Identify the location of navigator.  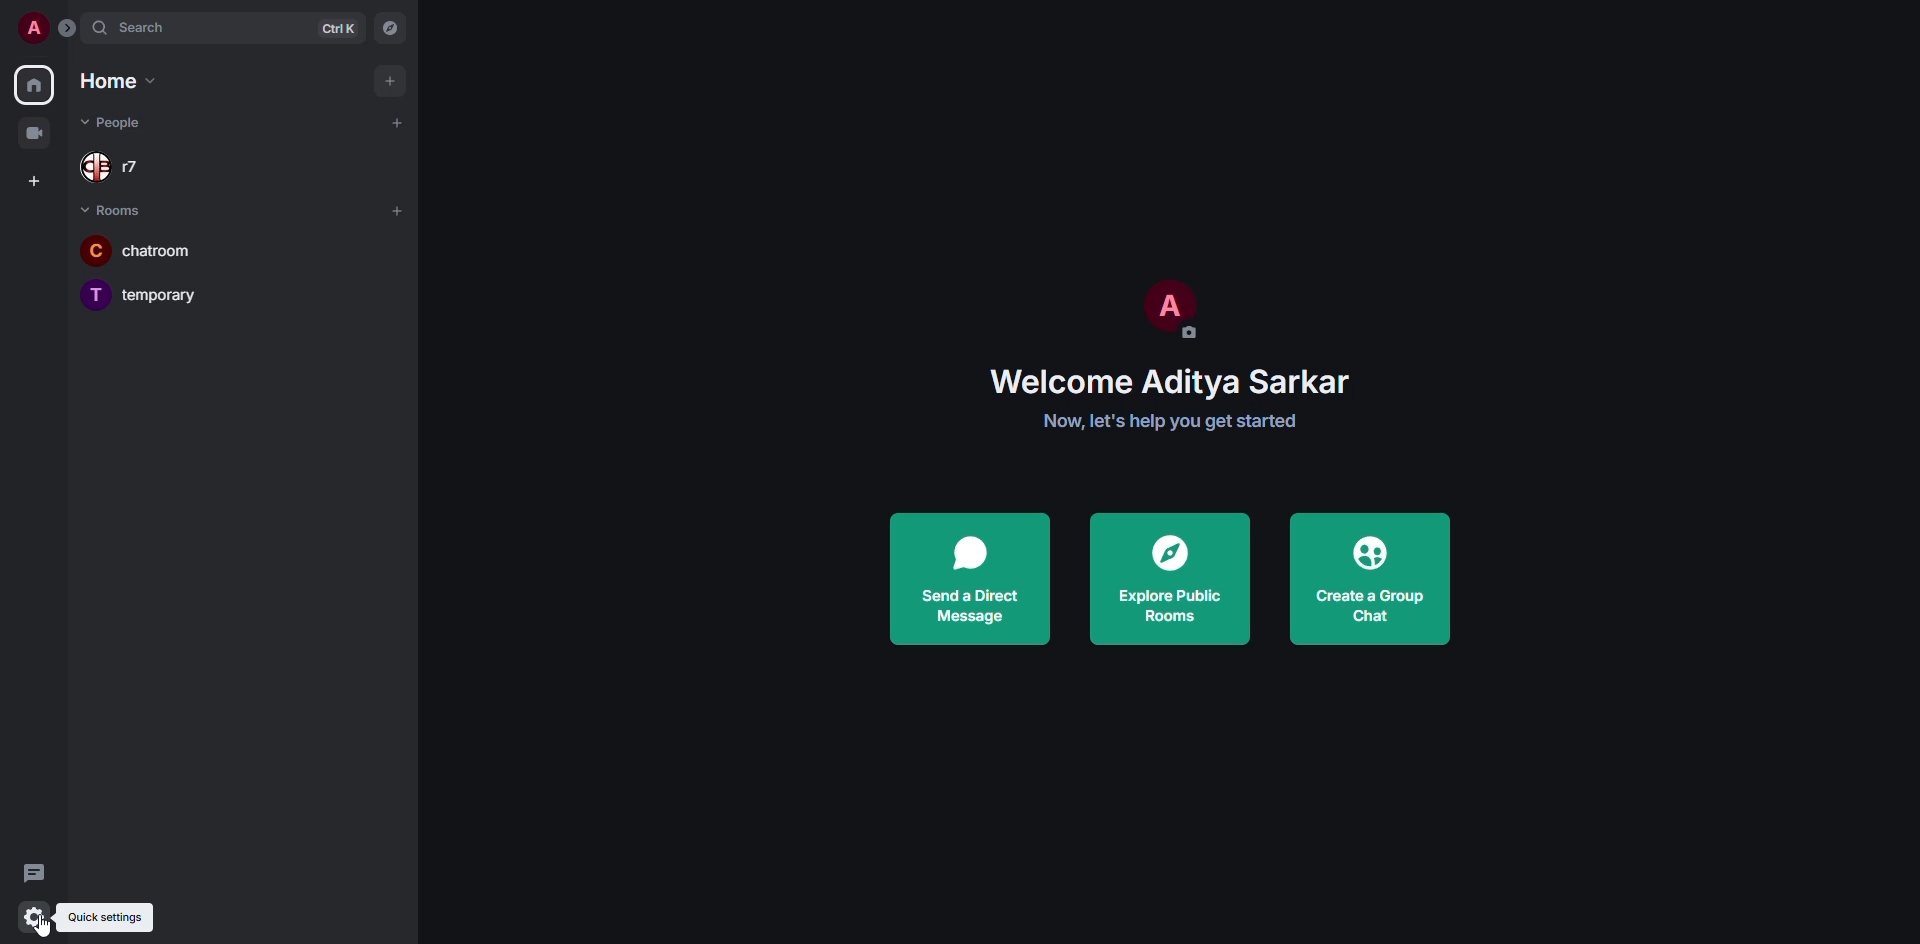
(392, 27).